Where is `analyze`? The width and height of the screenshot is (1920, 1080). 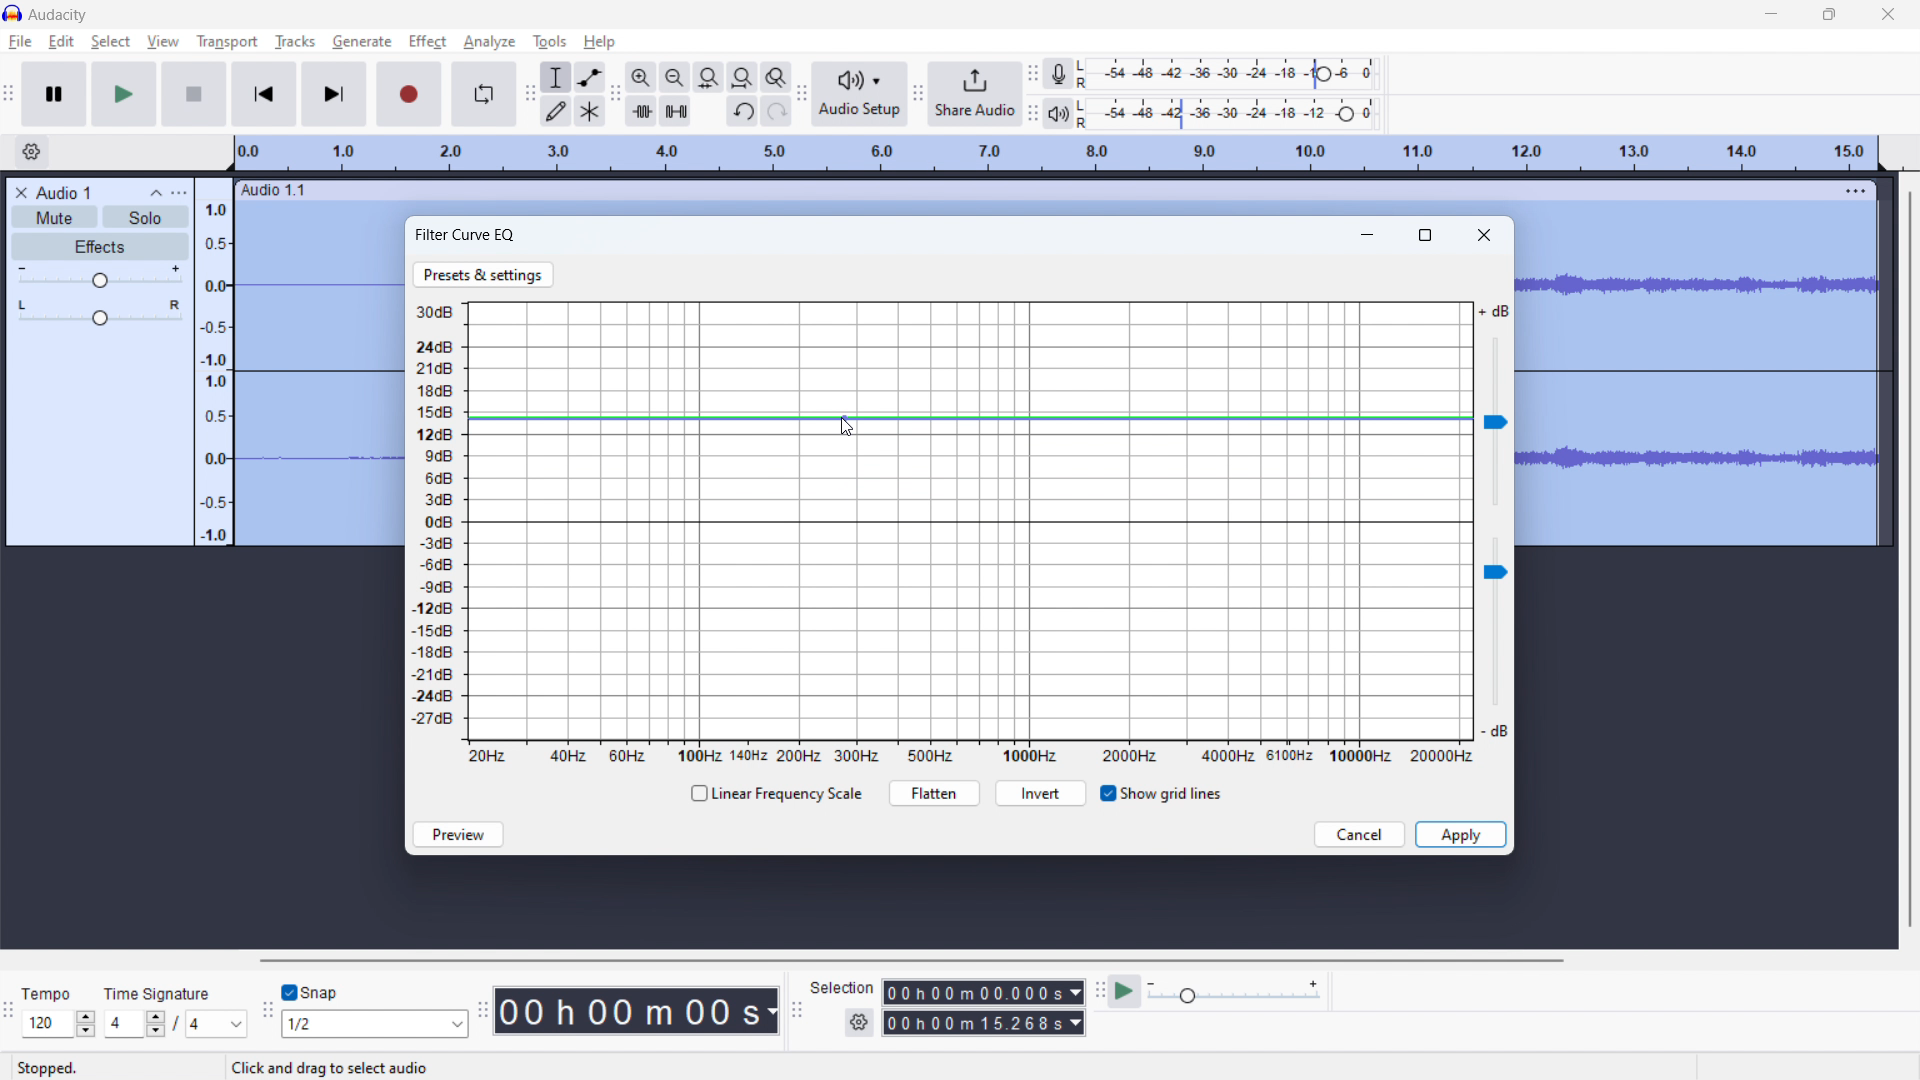 analyze is located at coordinates (489, 43).